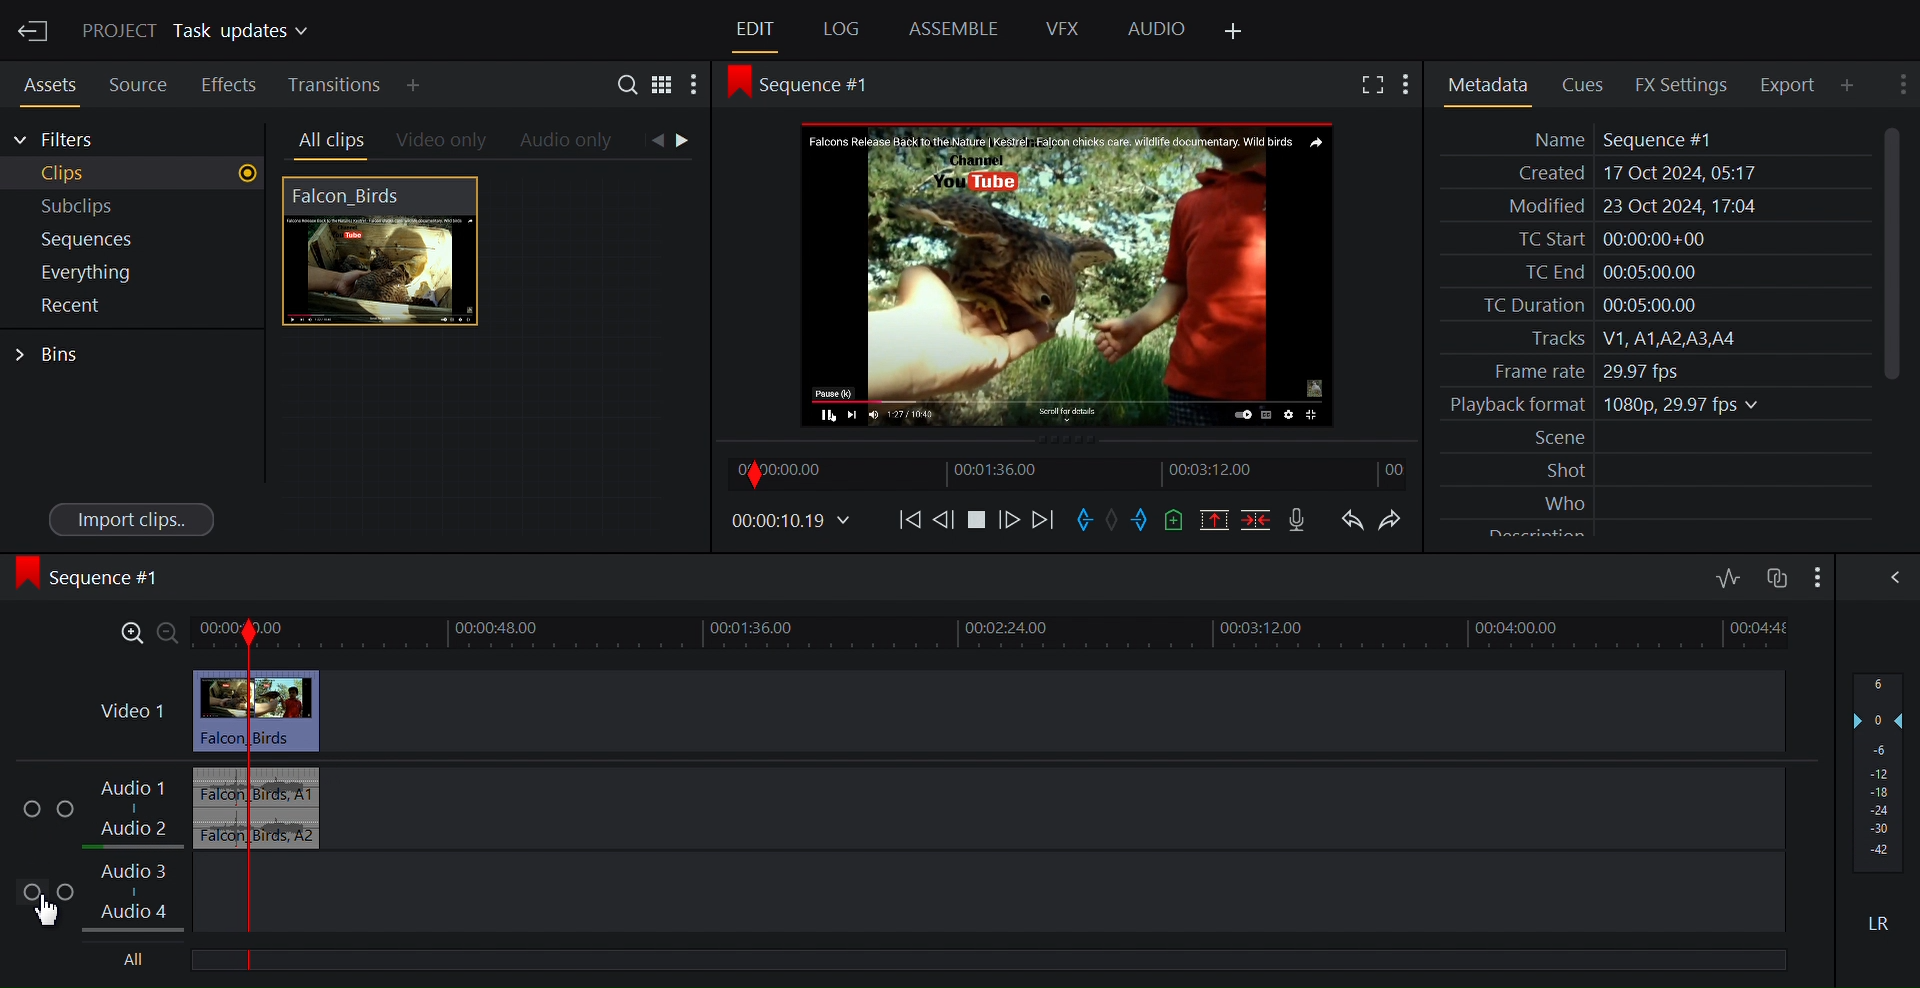 The image size is (1920, 988). What do you see at coordinates (1178, 520) in the screenshot?
I see `Add a cue` at bounding box center [1178, 520].